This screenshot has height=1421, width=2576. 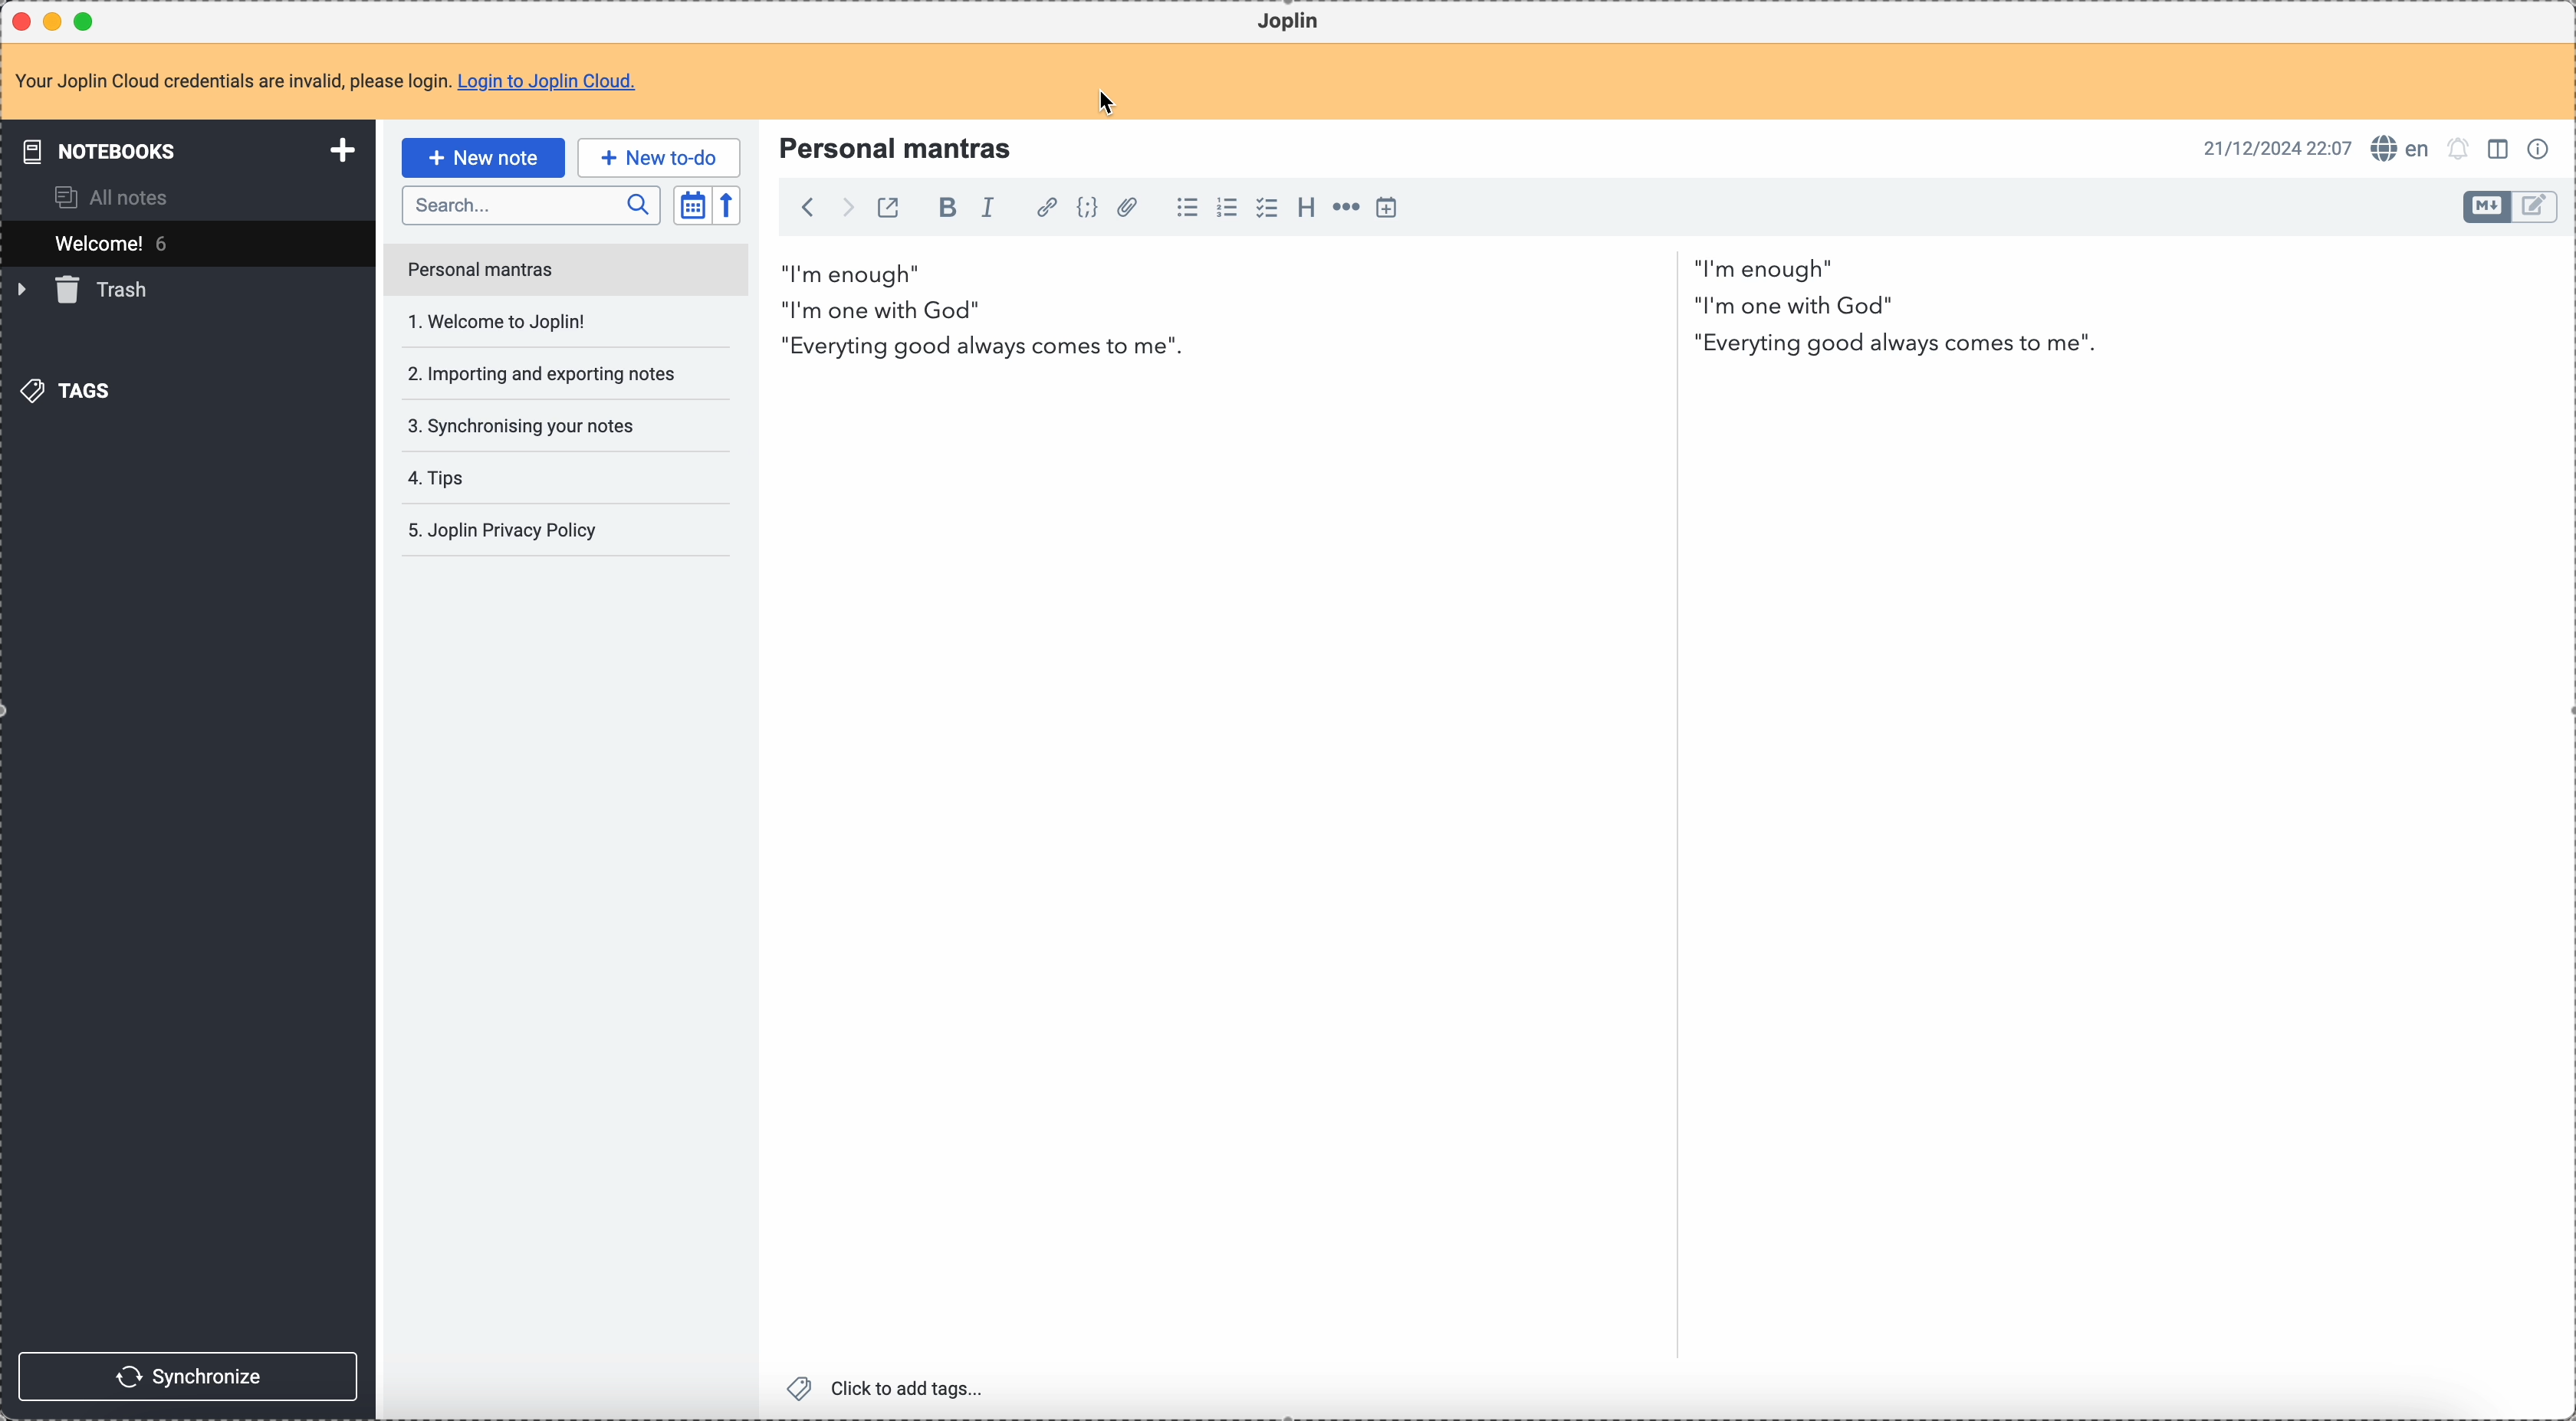 What do you see at coordinates (64, 391) in the screenshot?
I see `tags` at bounding box center [64, 391].